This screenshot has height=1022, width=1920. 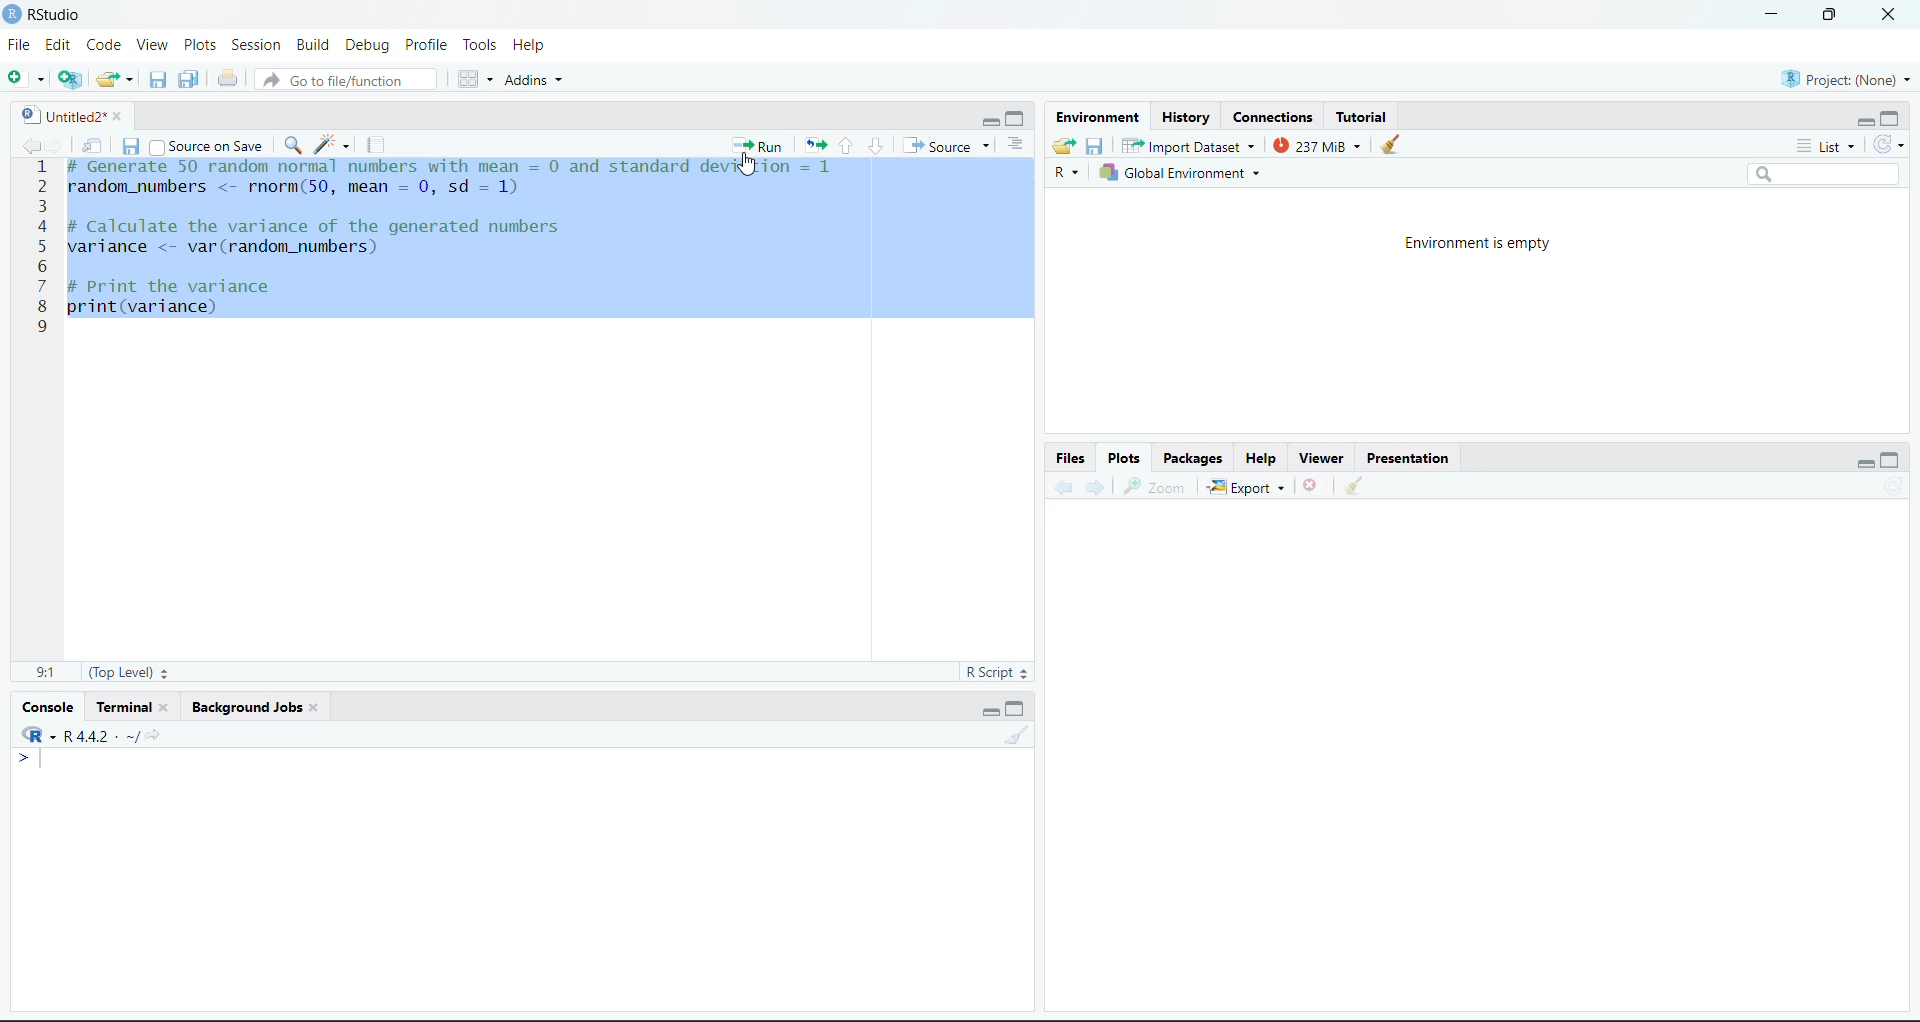 I want to click on 9:1, so click(x=46, y=673).